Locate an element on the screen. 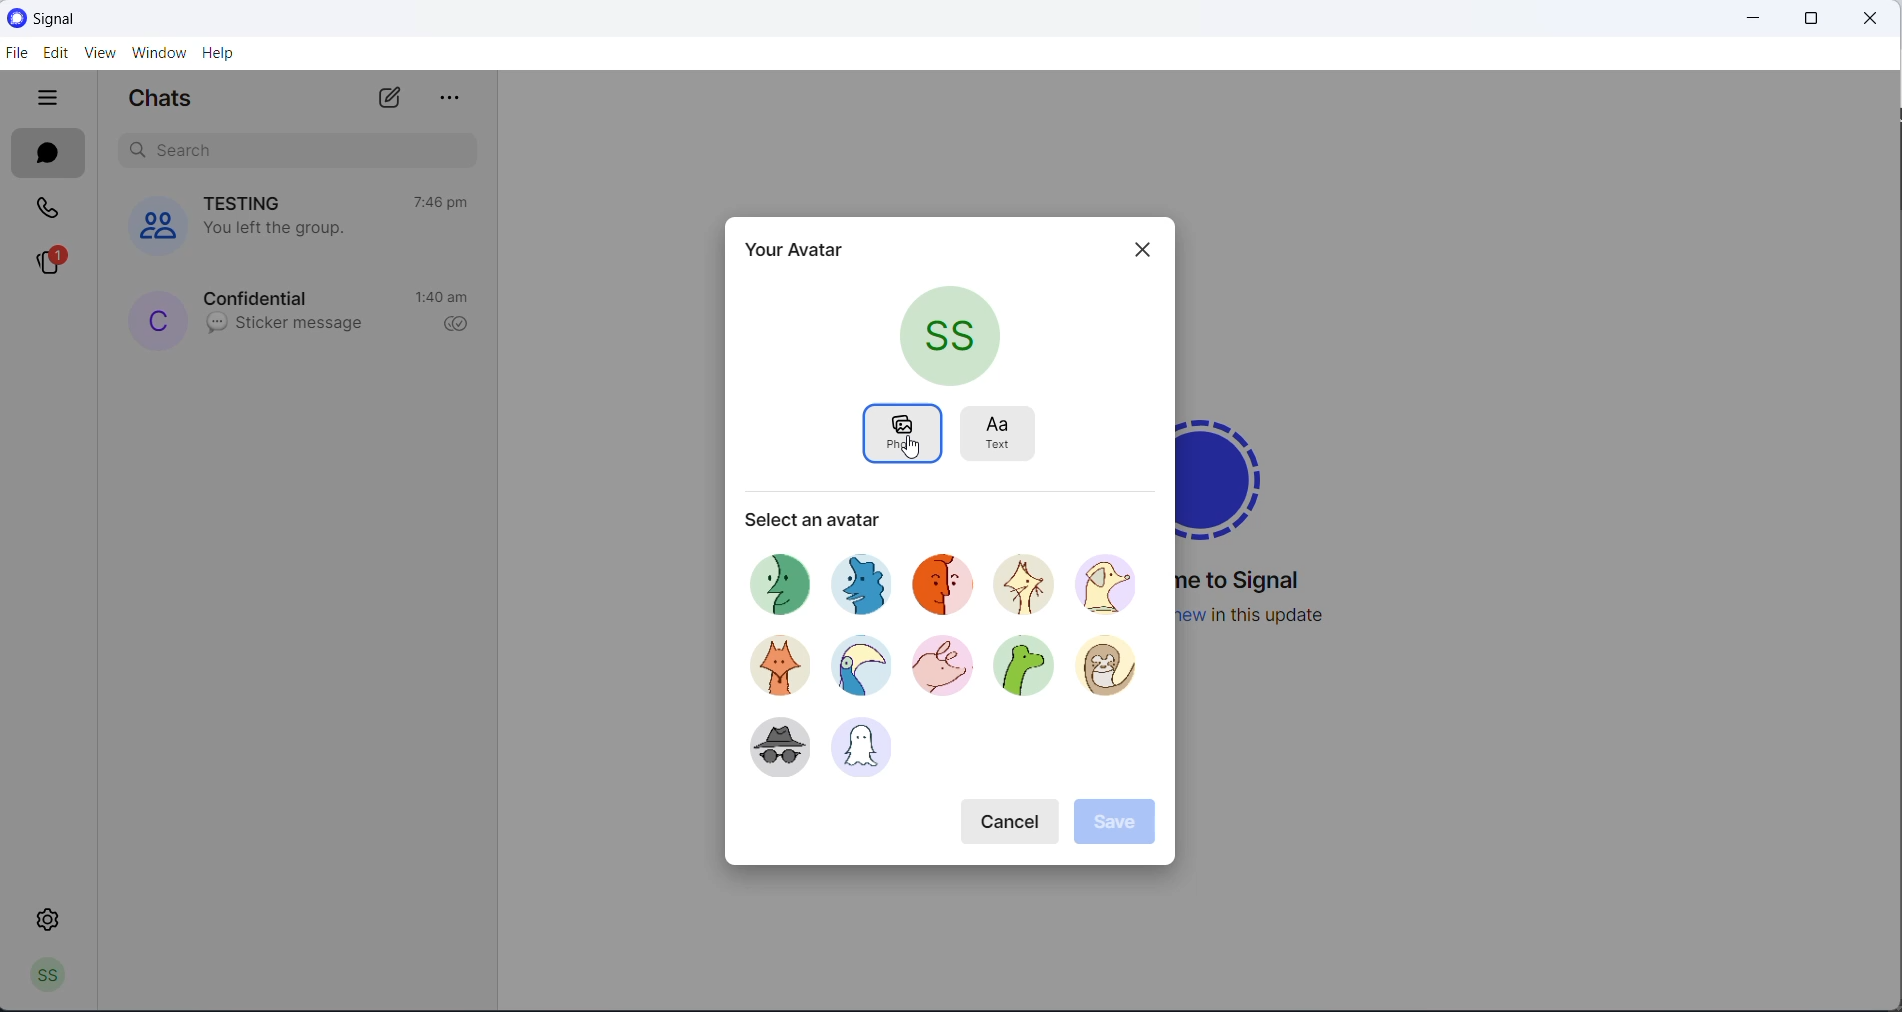 This screenshot has width=1902, height=1012. minimize is located at coordinates (1745, 18).